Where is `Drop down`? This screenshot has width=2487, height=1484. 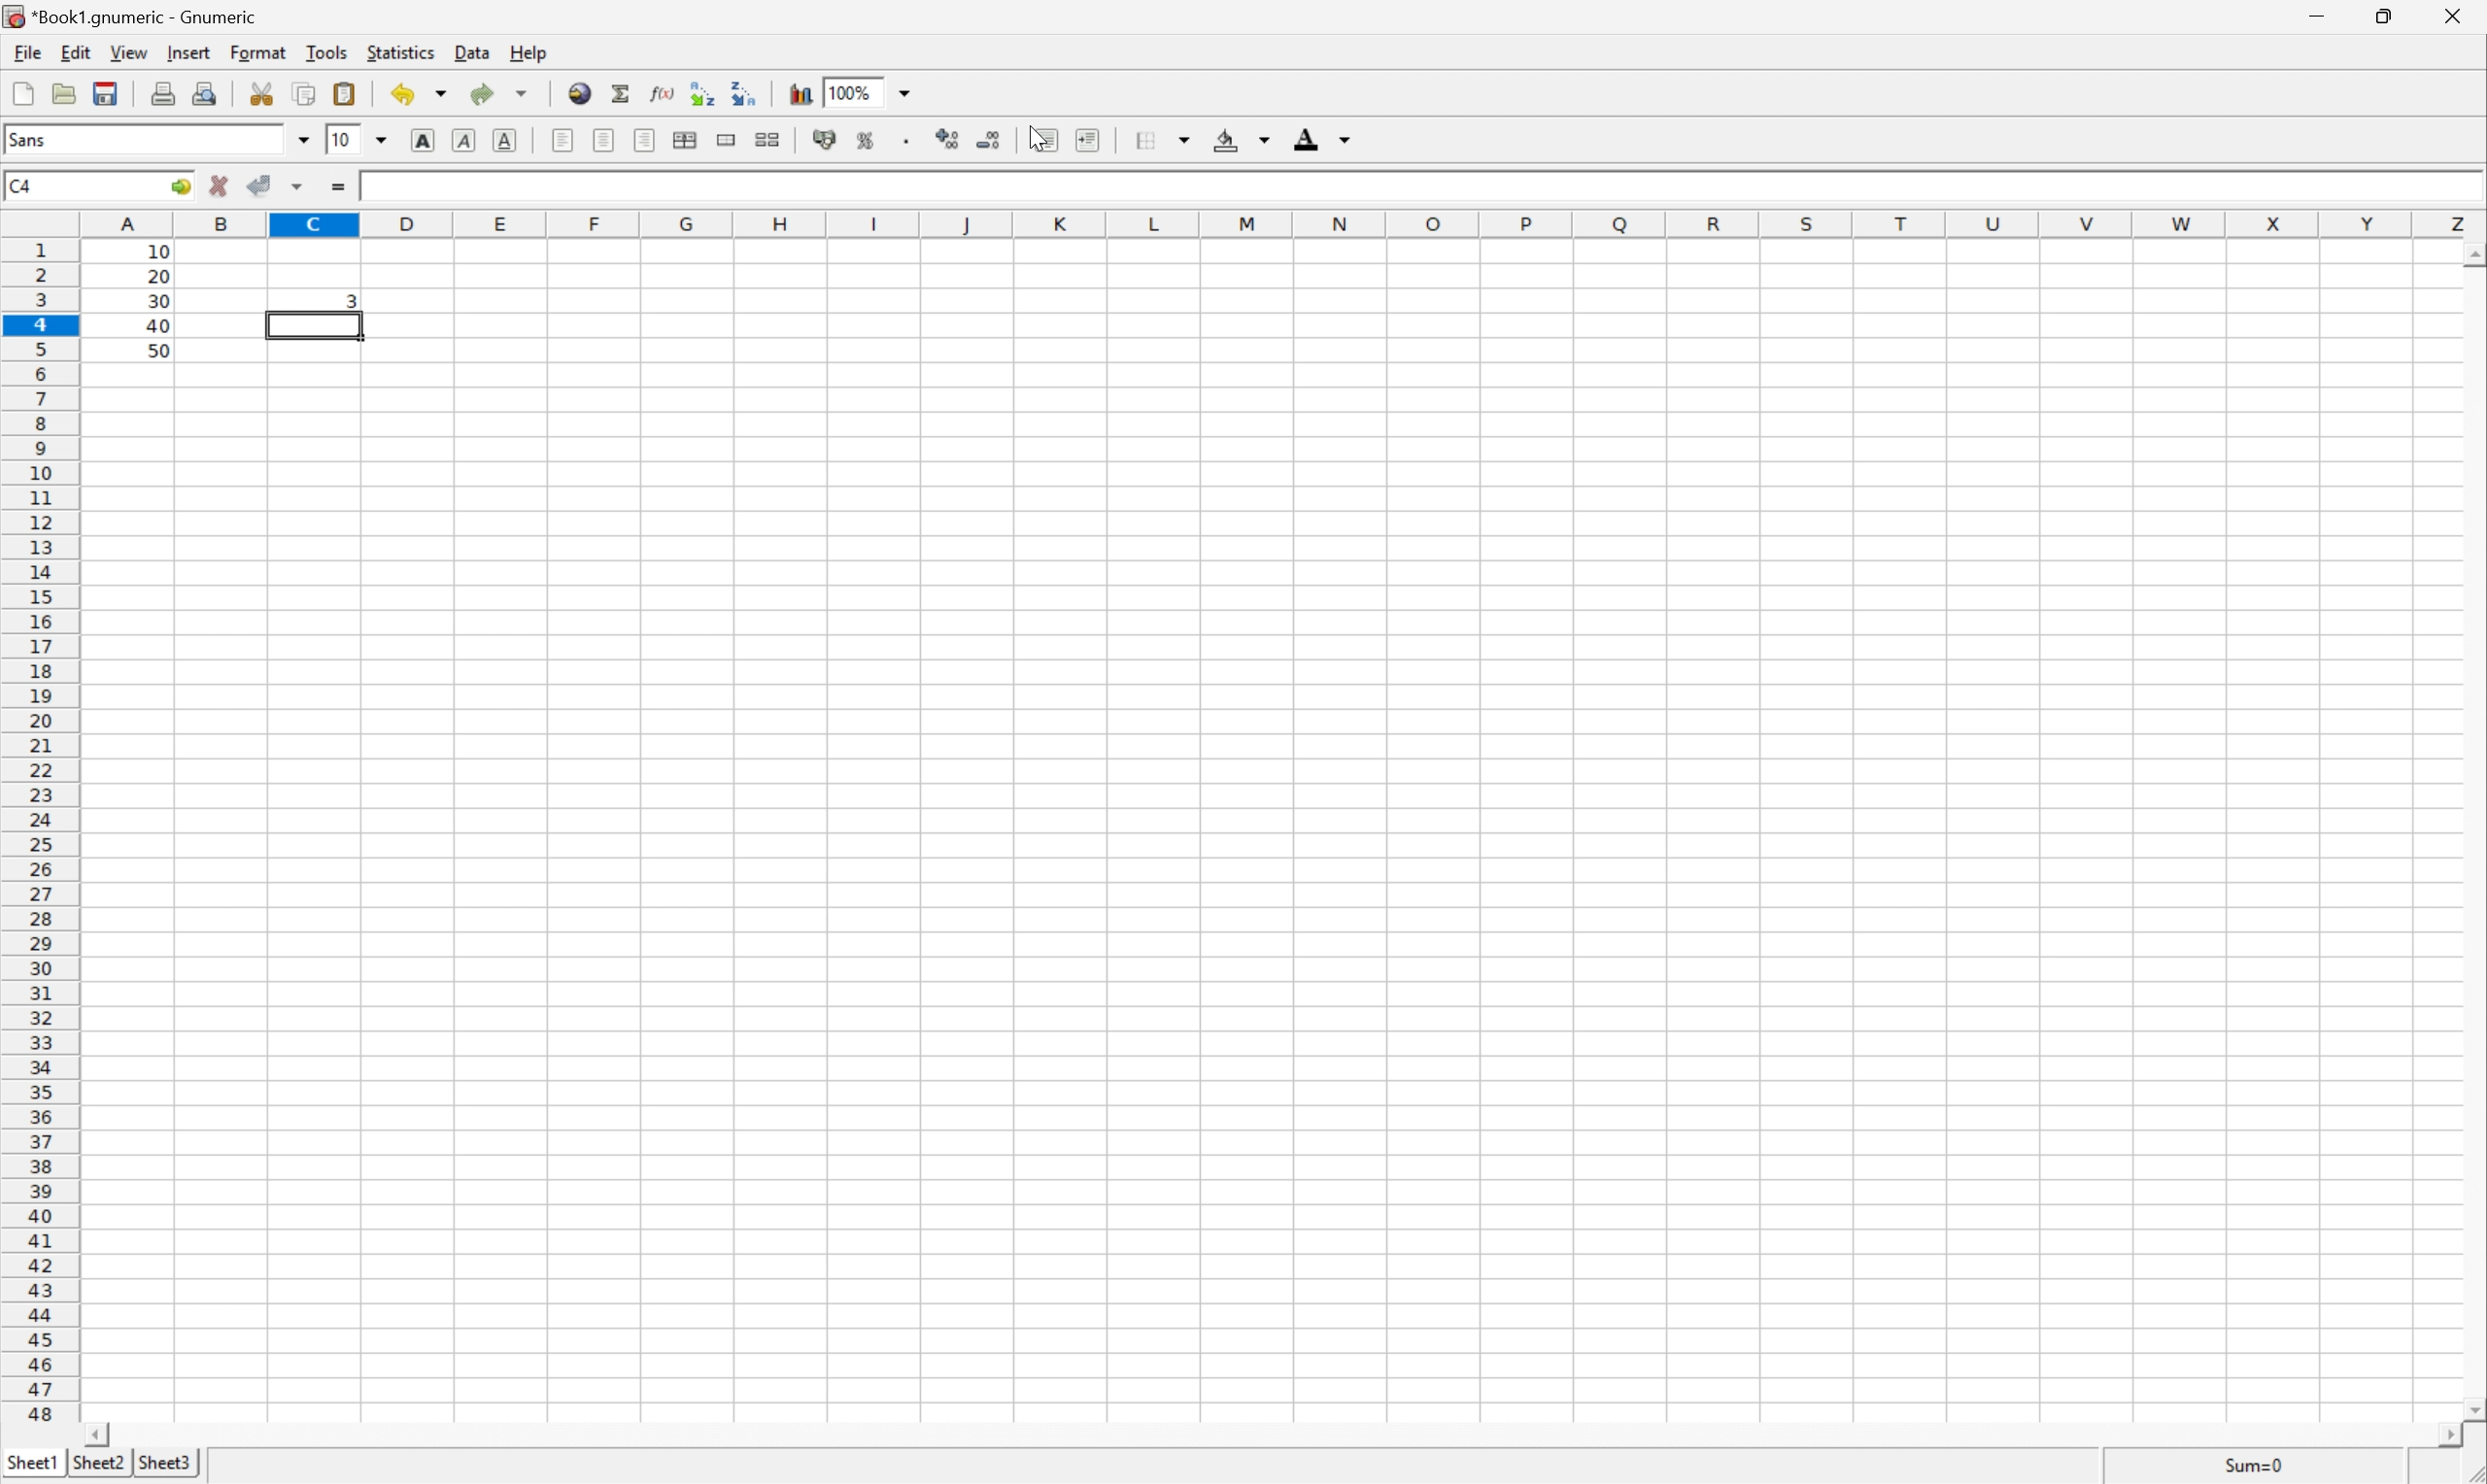 Drop down is located at coordinates (521, 95).